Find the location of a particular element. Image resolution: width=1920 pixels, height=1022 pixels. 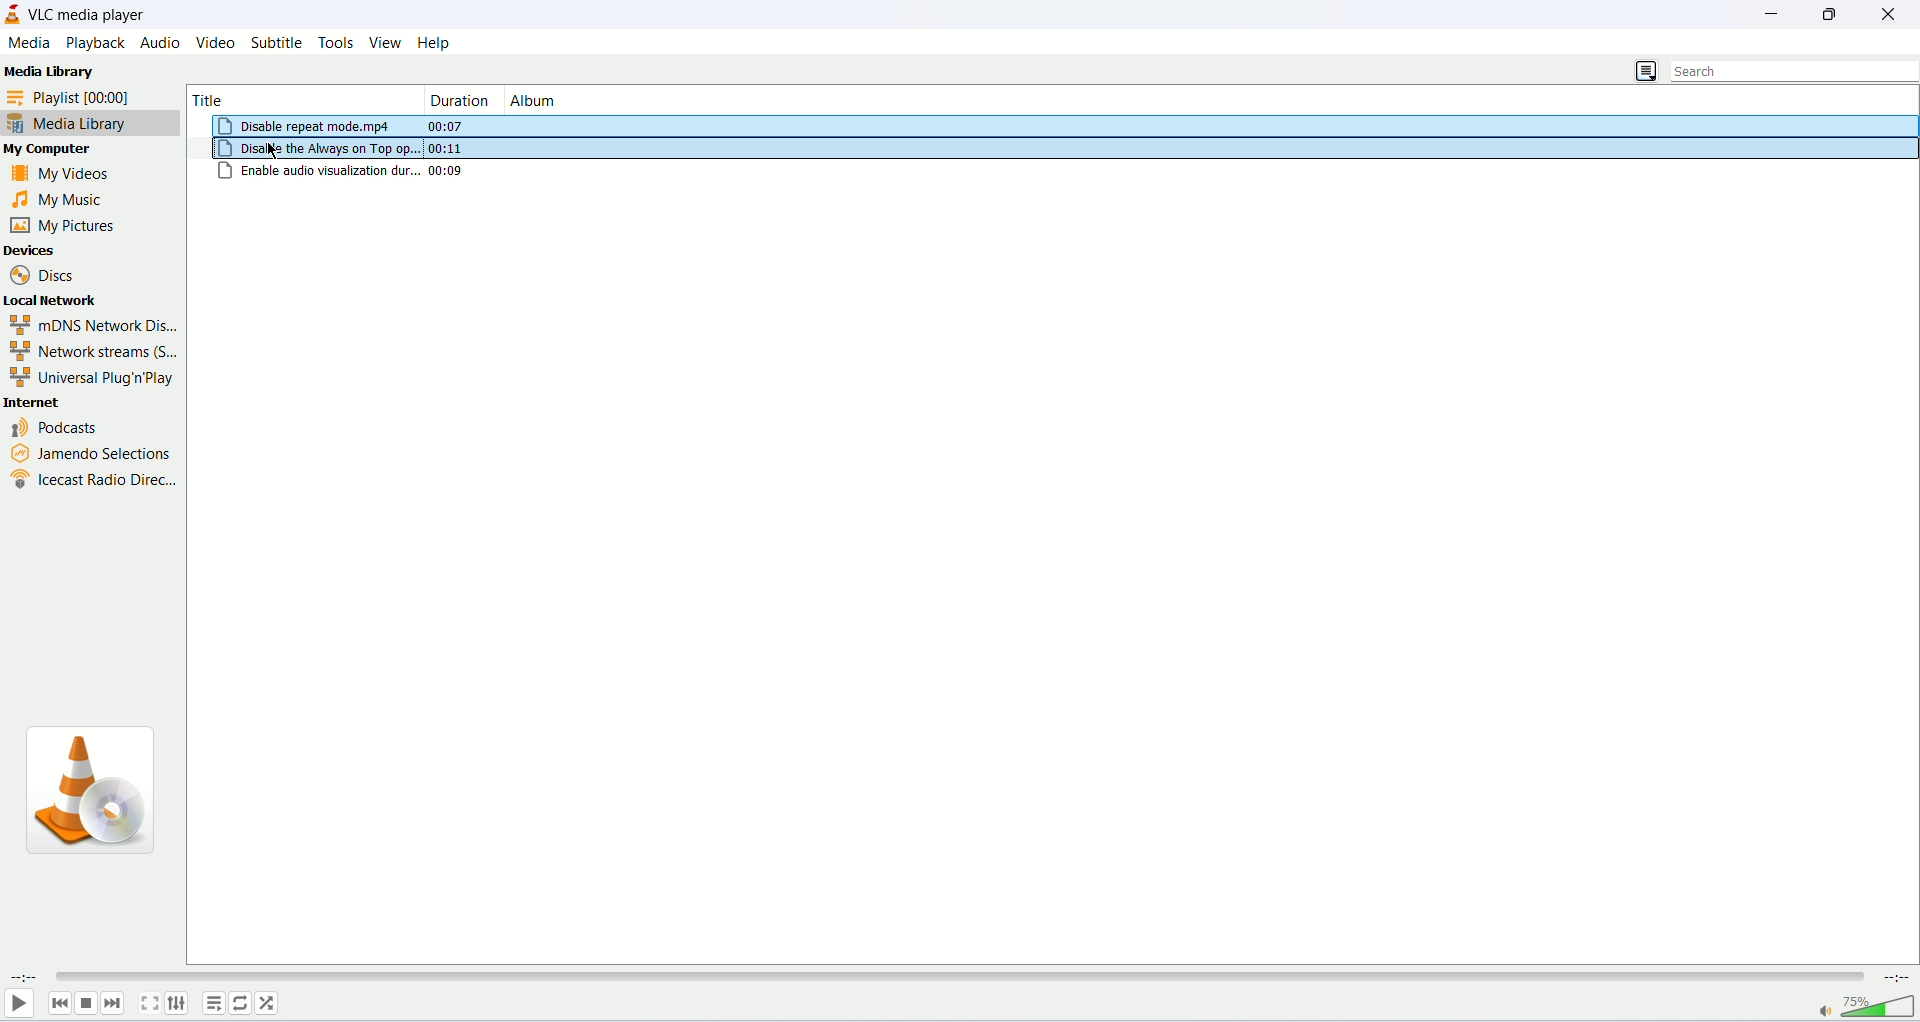

help is located at coordinates (436, 43).